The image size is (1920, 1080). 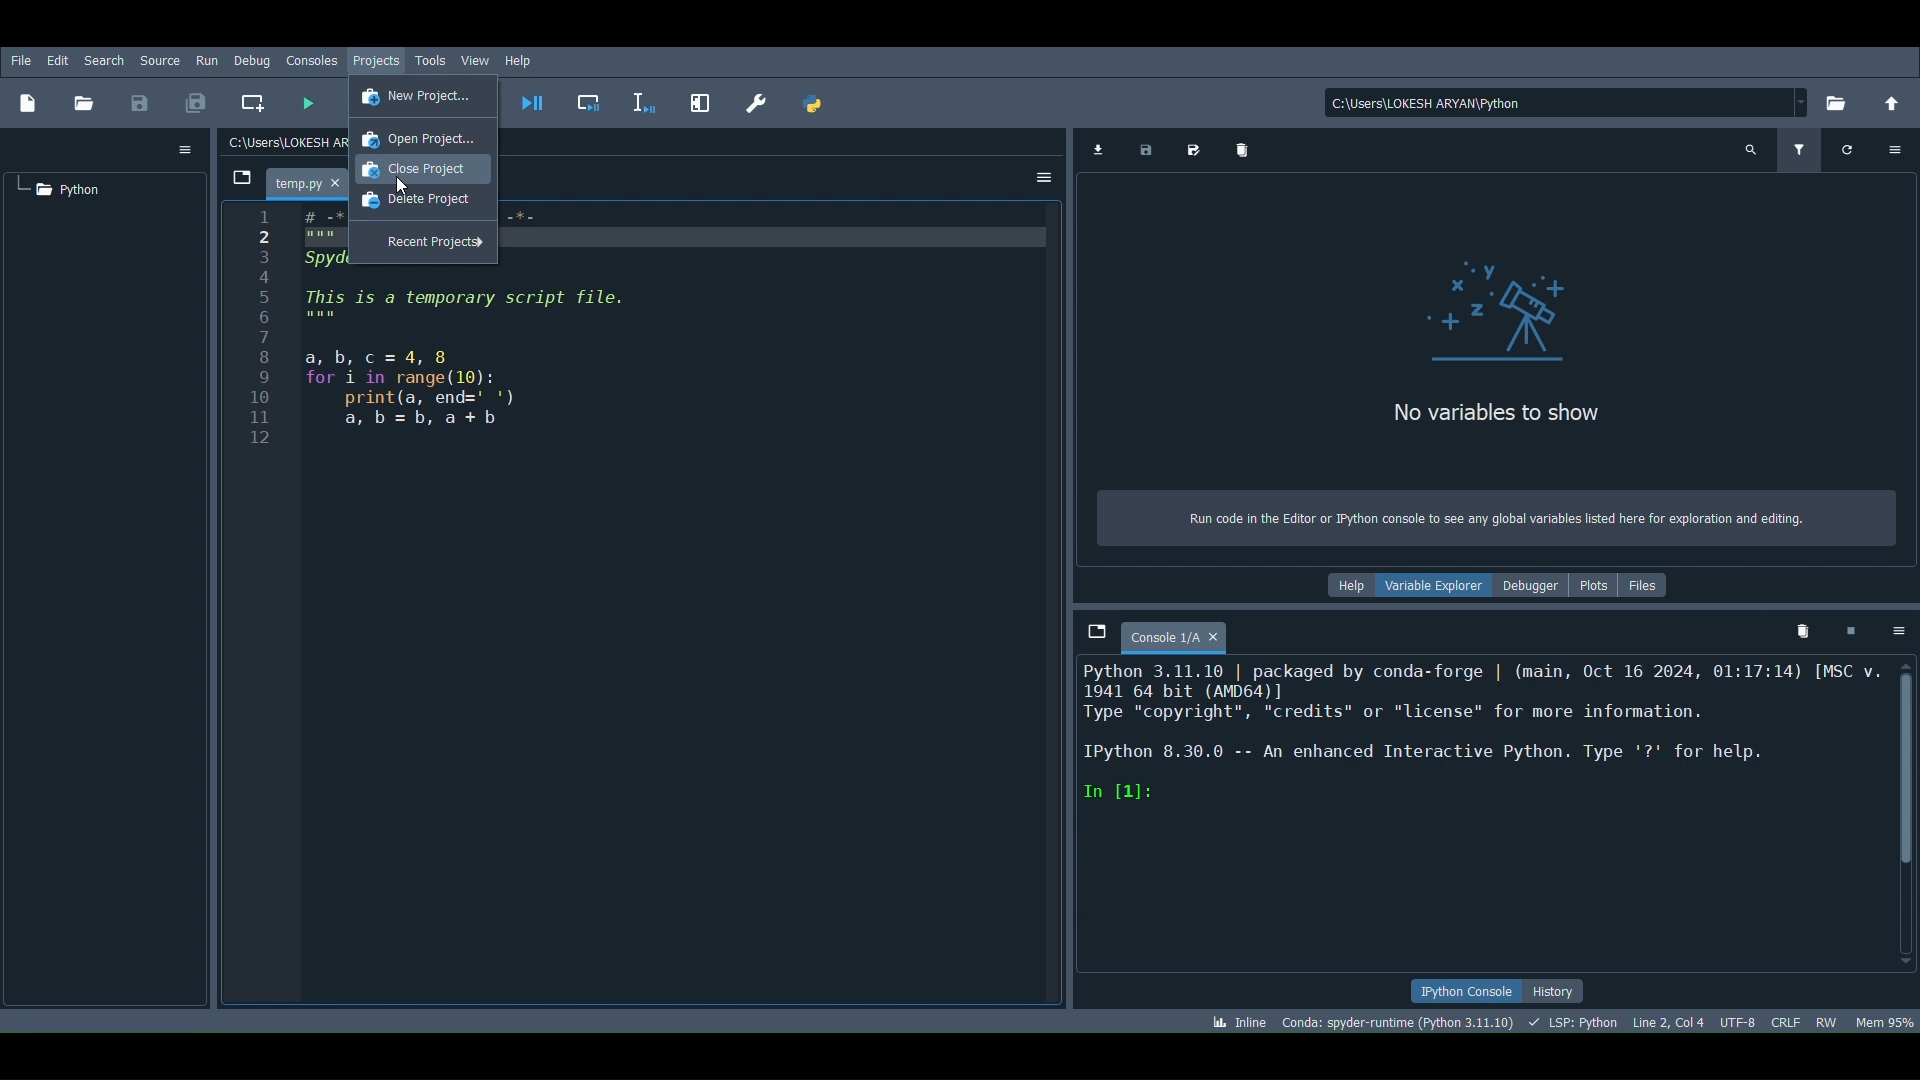 What do you see at coordinates (378, 59) in the screenshot?
I see `Projects` at bounding box center [378, 59].